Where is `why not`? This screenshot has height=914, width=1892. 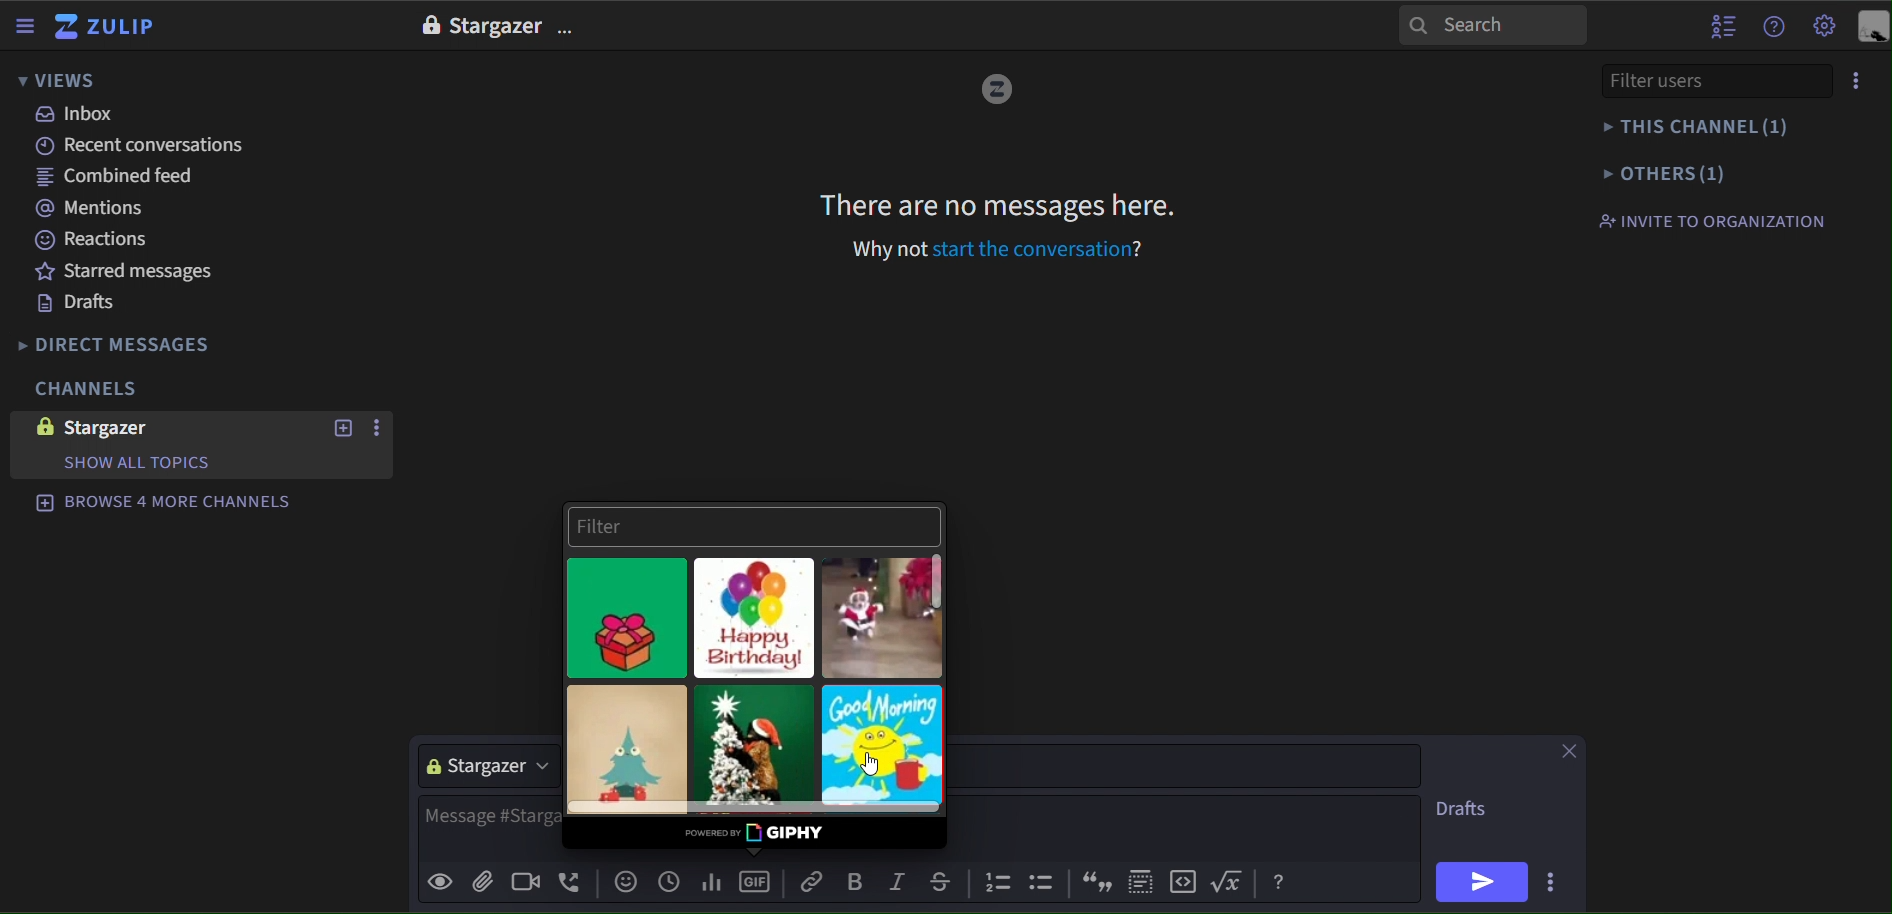
why not is located at coordinates (891, 249).